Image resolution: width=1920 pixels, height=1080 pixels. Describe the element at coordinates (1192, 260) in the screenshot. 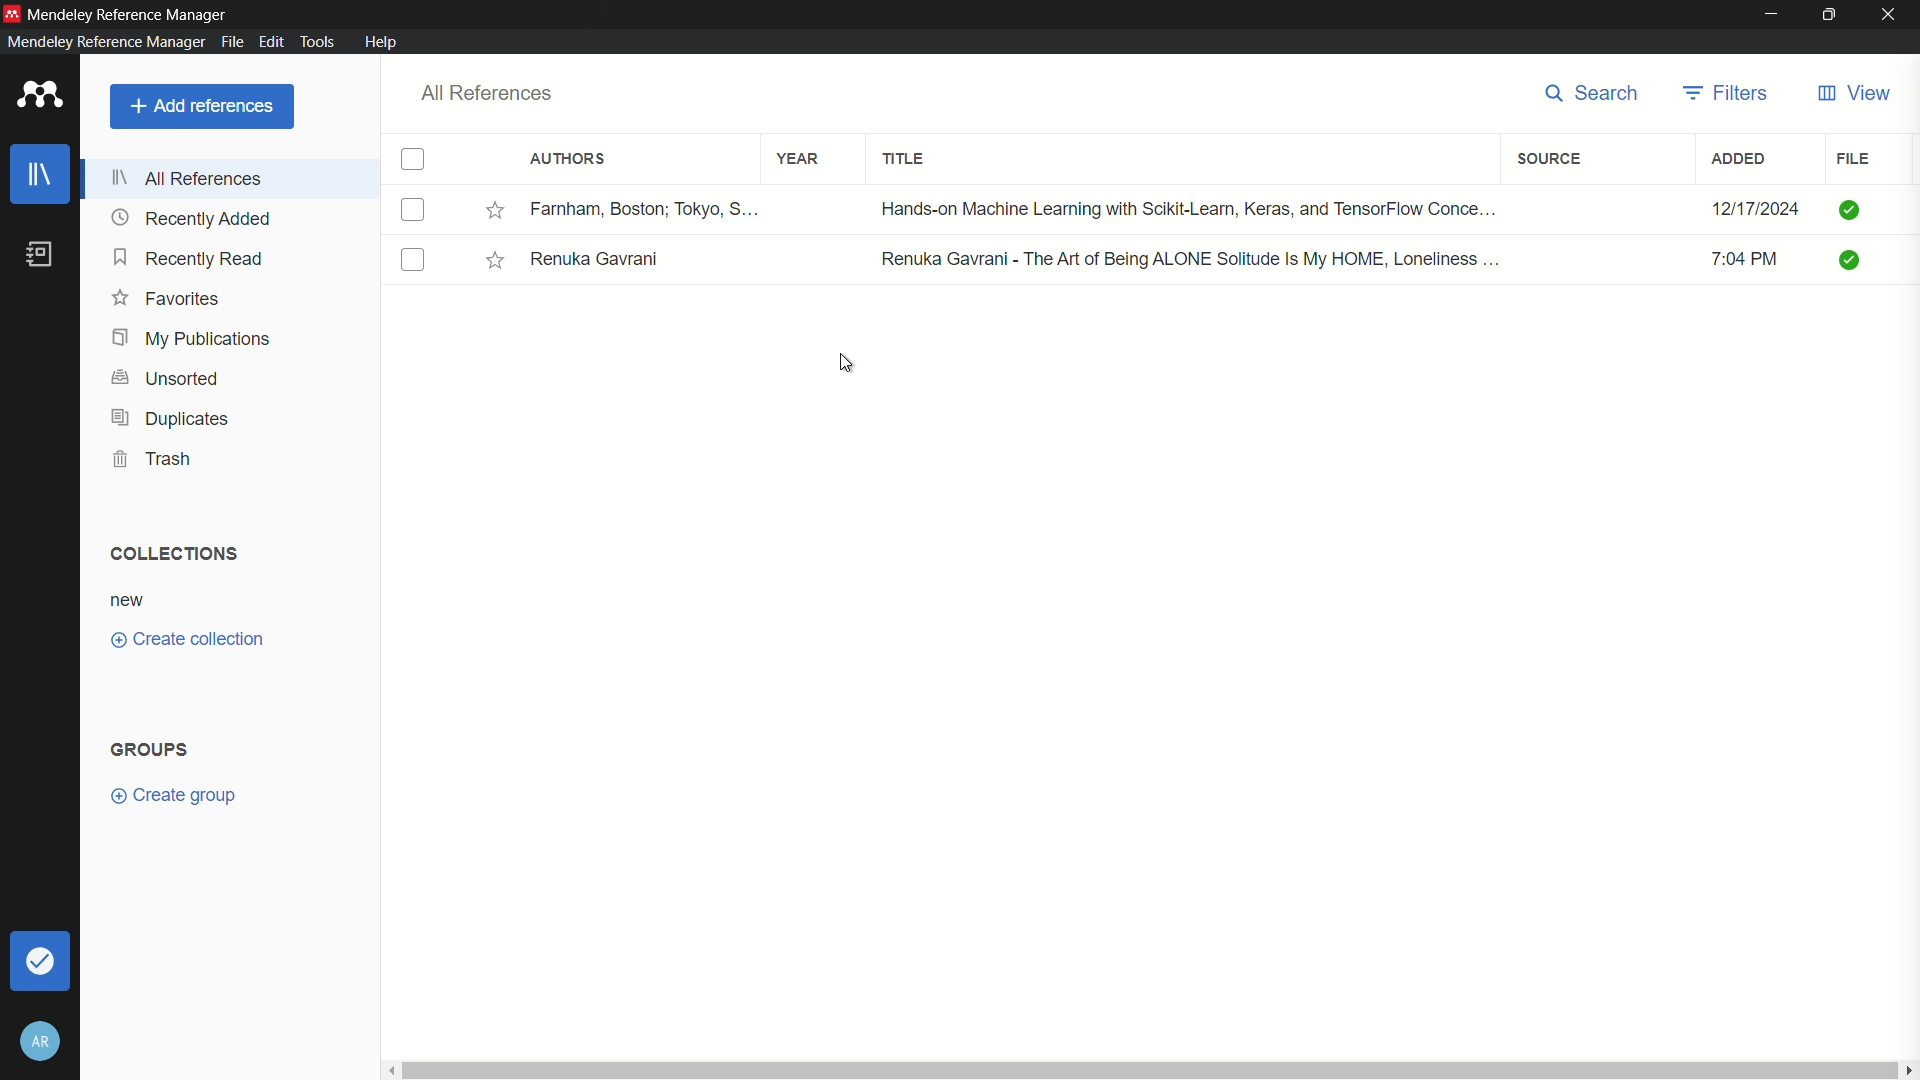

I see `Renuka Gavrani` at that location.